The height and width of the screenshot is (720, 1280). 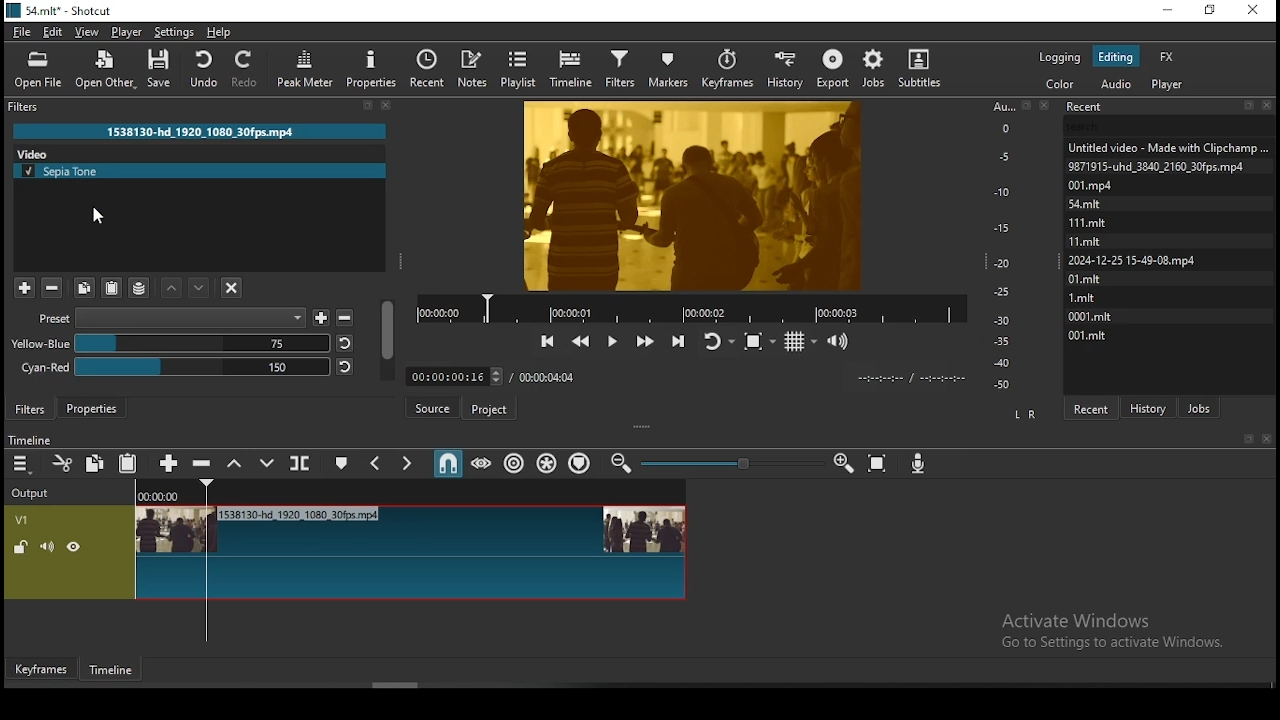 I want to click on scroll bar, so click(x=389, y=340).